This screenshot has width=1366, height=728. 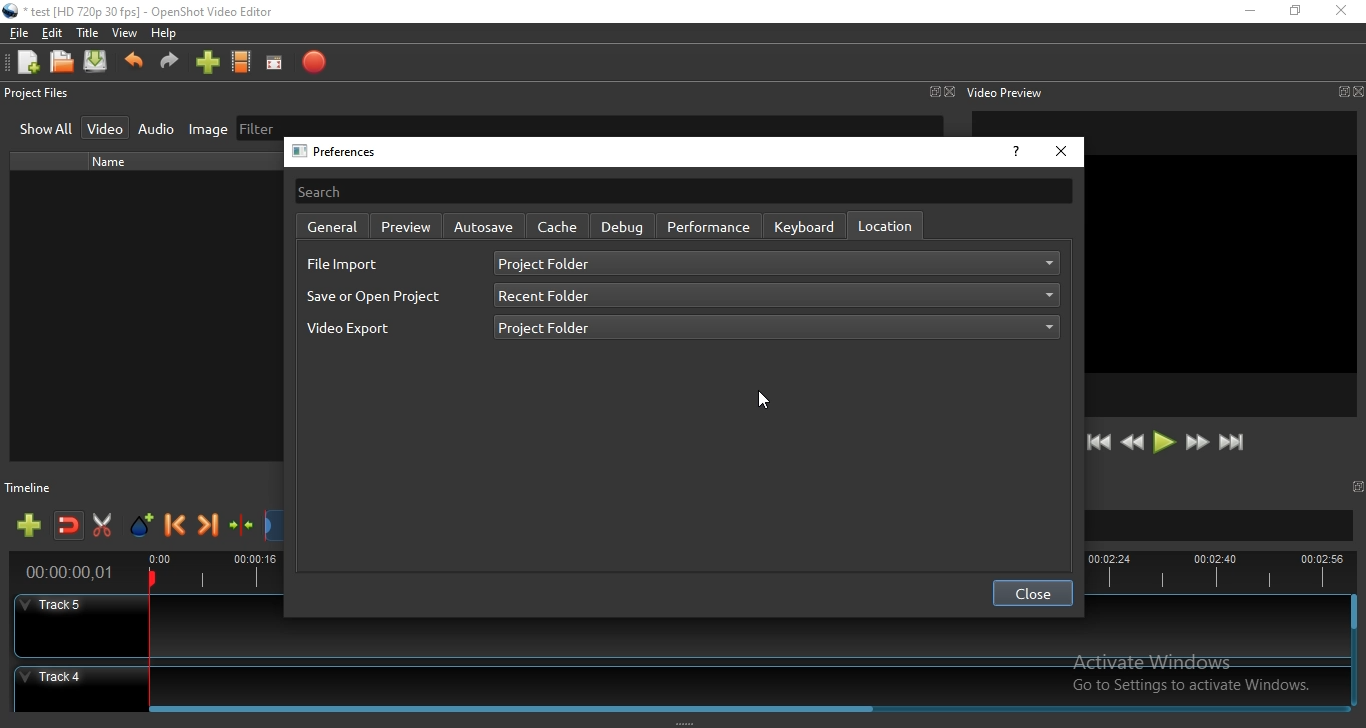 I want to click on Window , so click(x=933, y=91).